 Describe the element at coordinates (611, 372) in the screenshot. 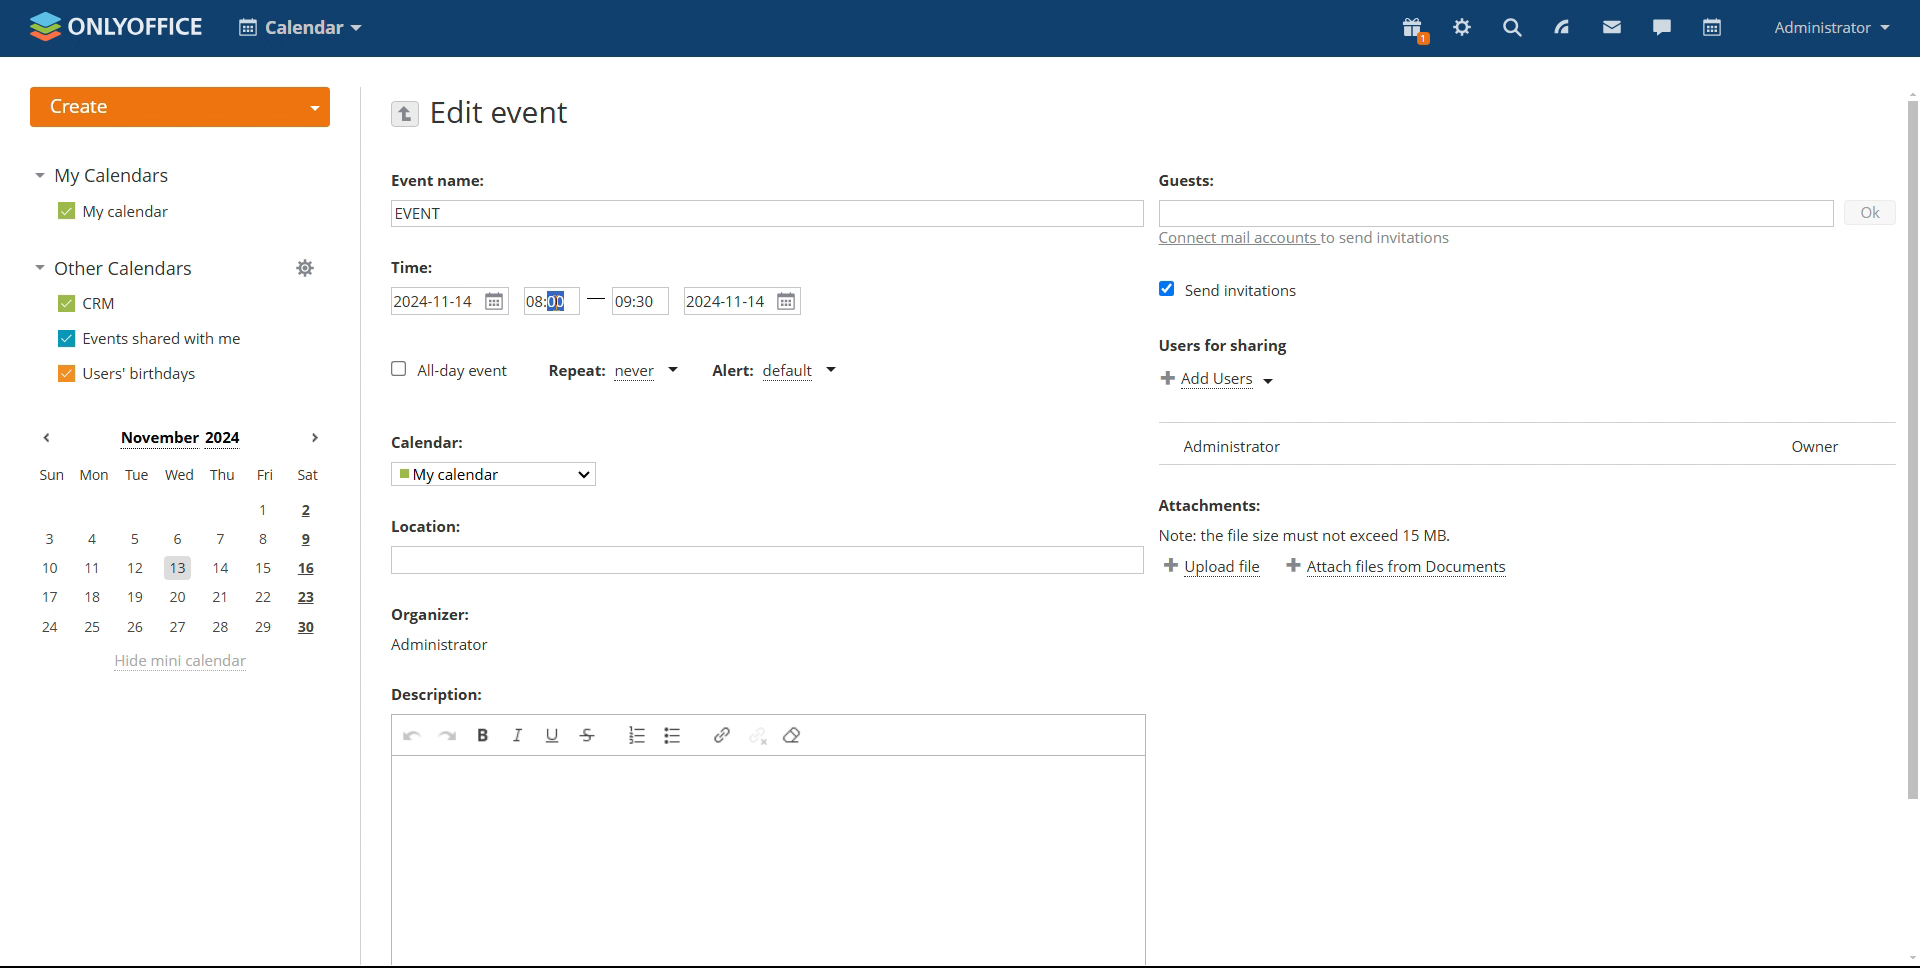

I see `event repetition` at that location.